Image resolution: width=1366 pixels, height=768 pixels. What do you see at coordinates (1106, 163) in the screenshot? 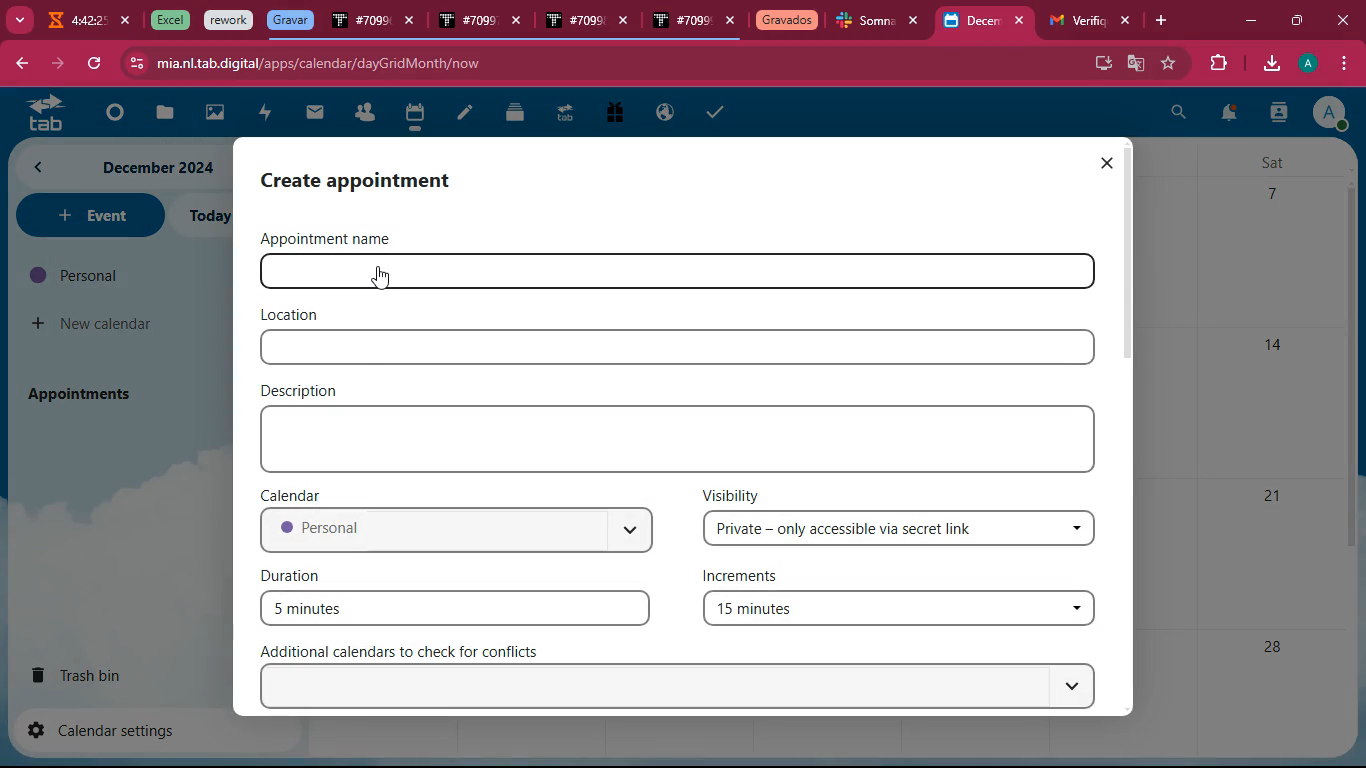
I see `close` at bounding box center [1106, 163].